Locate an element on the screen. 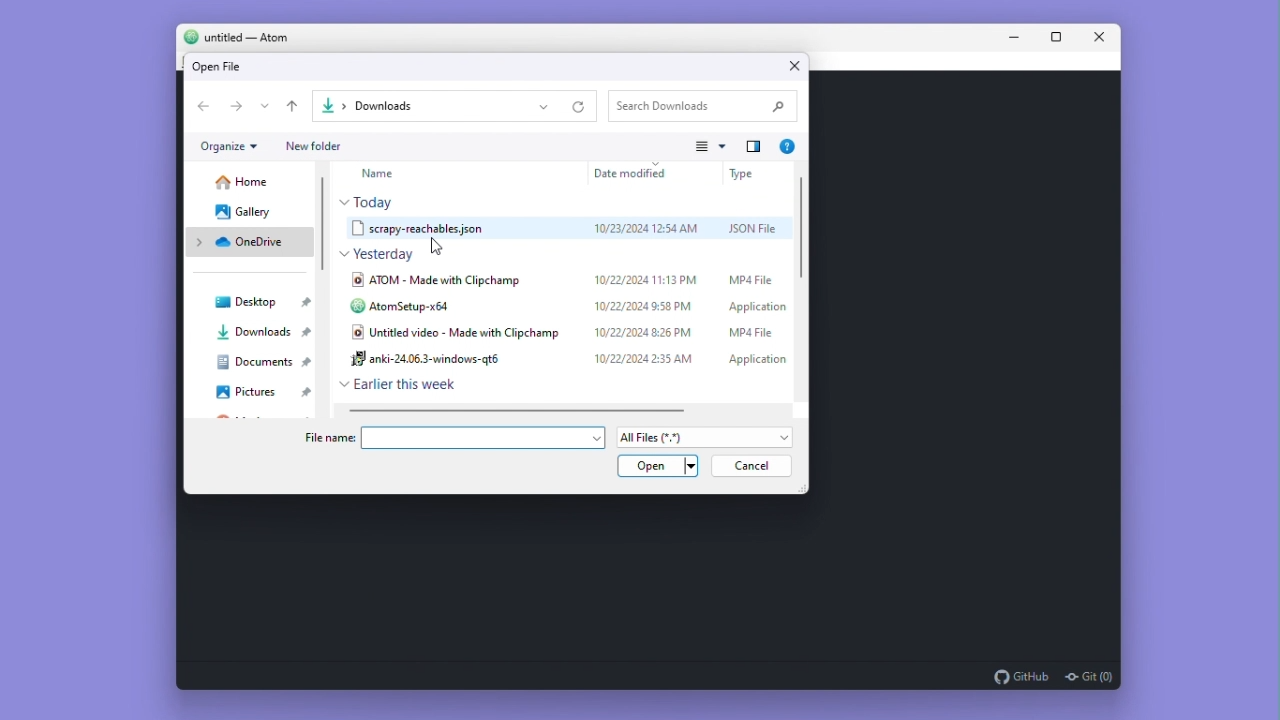  Desktop  is located at coordinates (261, 302).